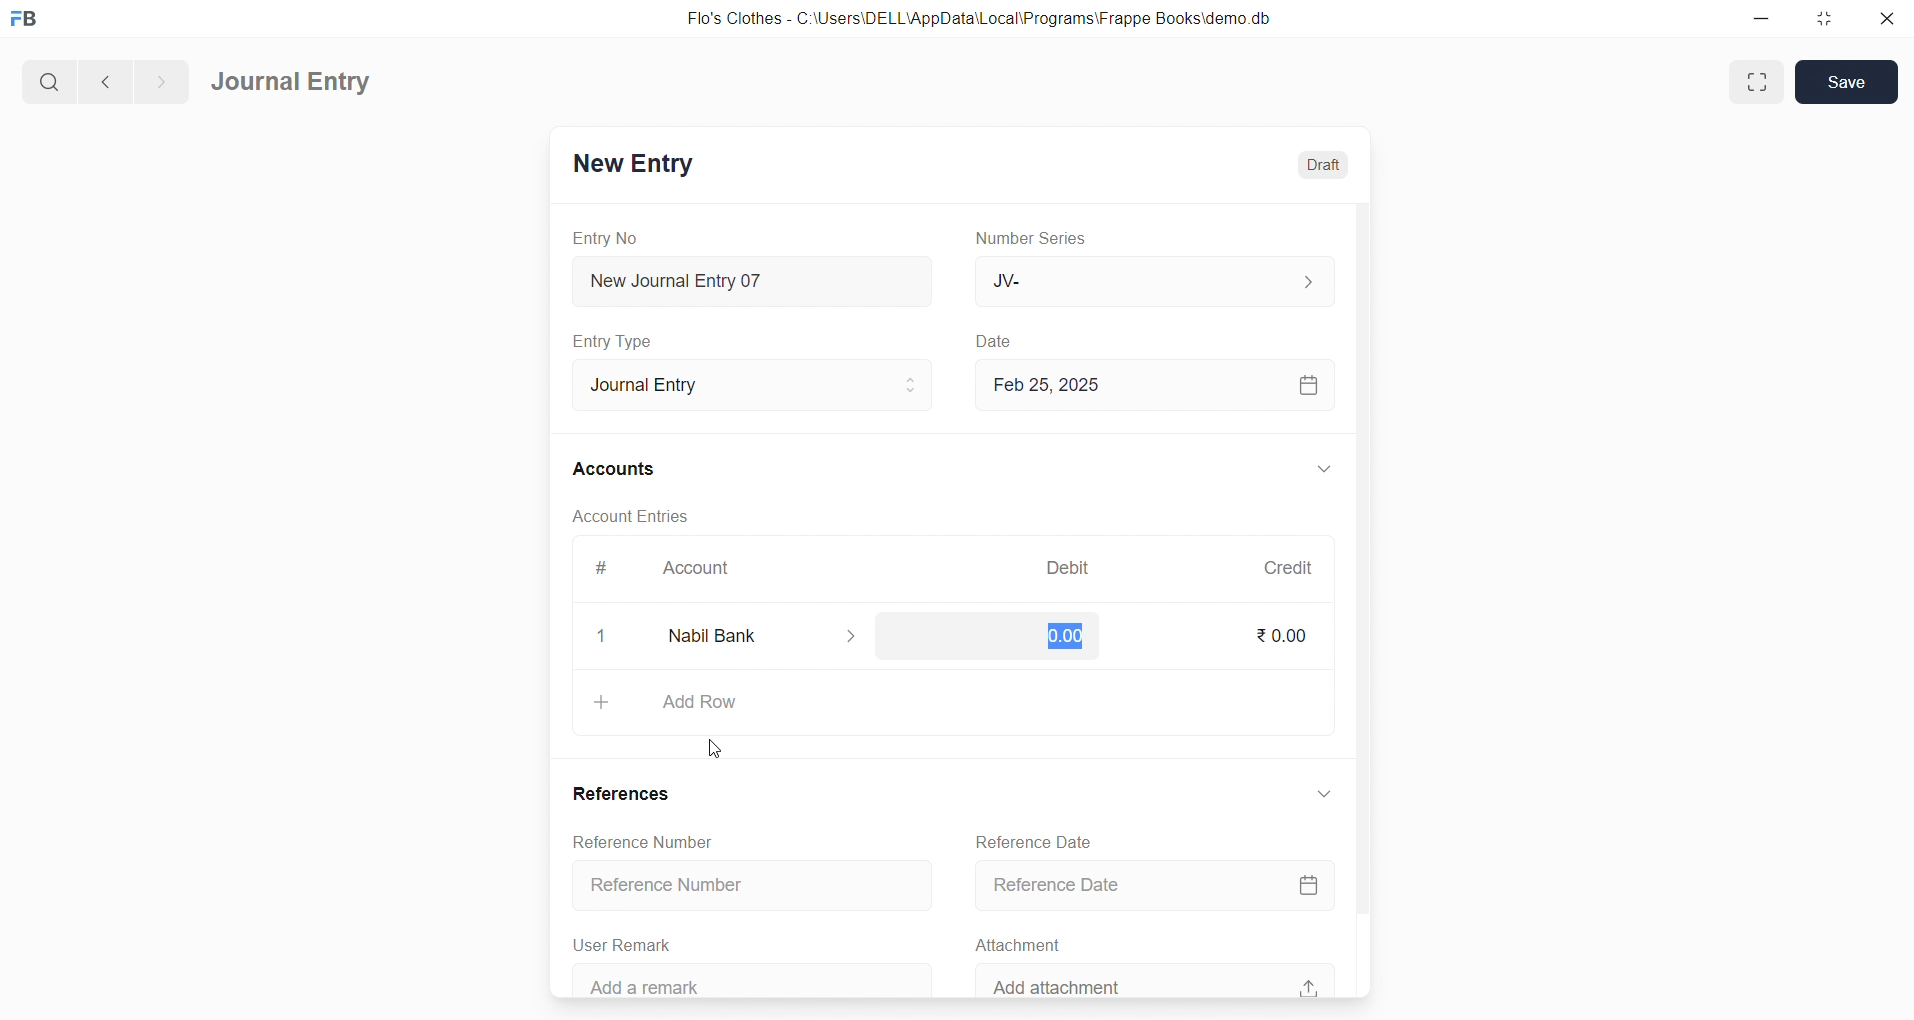  I want to click on expand/collapse, so click(1323, 470).